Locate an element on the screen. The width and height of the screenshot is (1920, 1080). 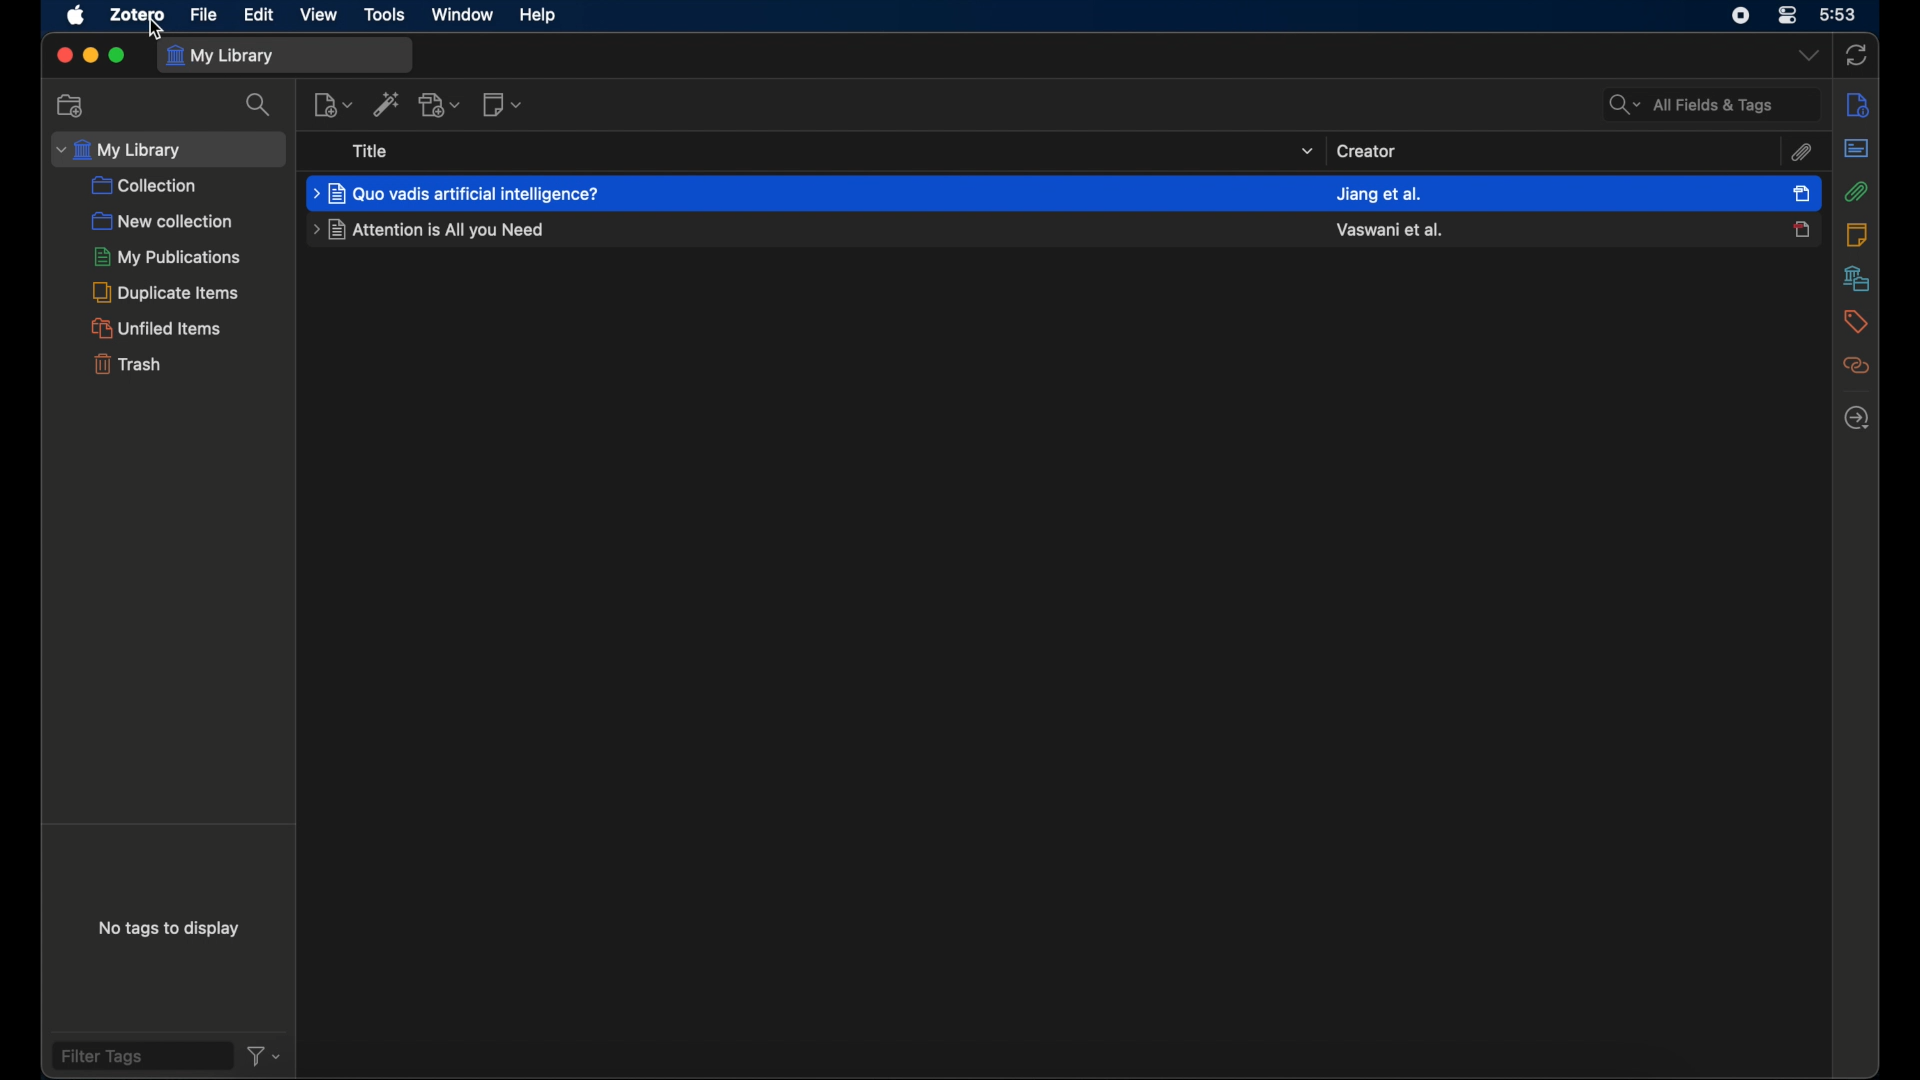
related is located at coordinates (1857, 365).